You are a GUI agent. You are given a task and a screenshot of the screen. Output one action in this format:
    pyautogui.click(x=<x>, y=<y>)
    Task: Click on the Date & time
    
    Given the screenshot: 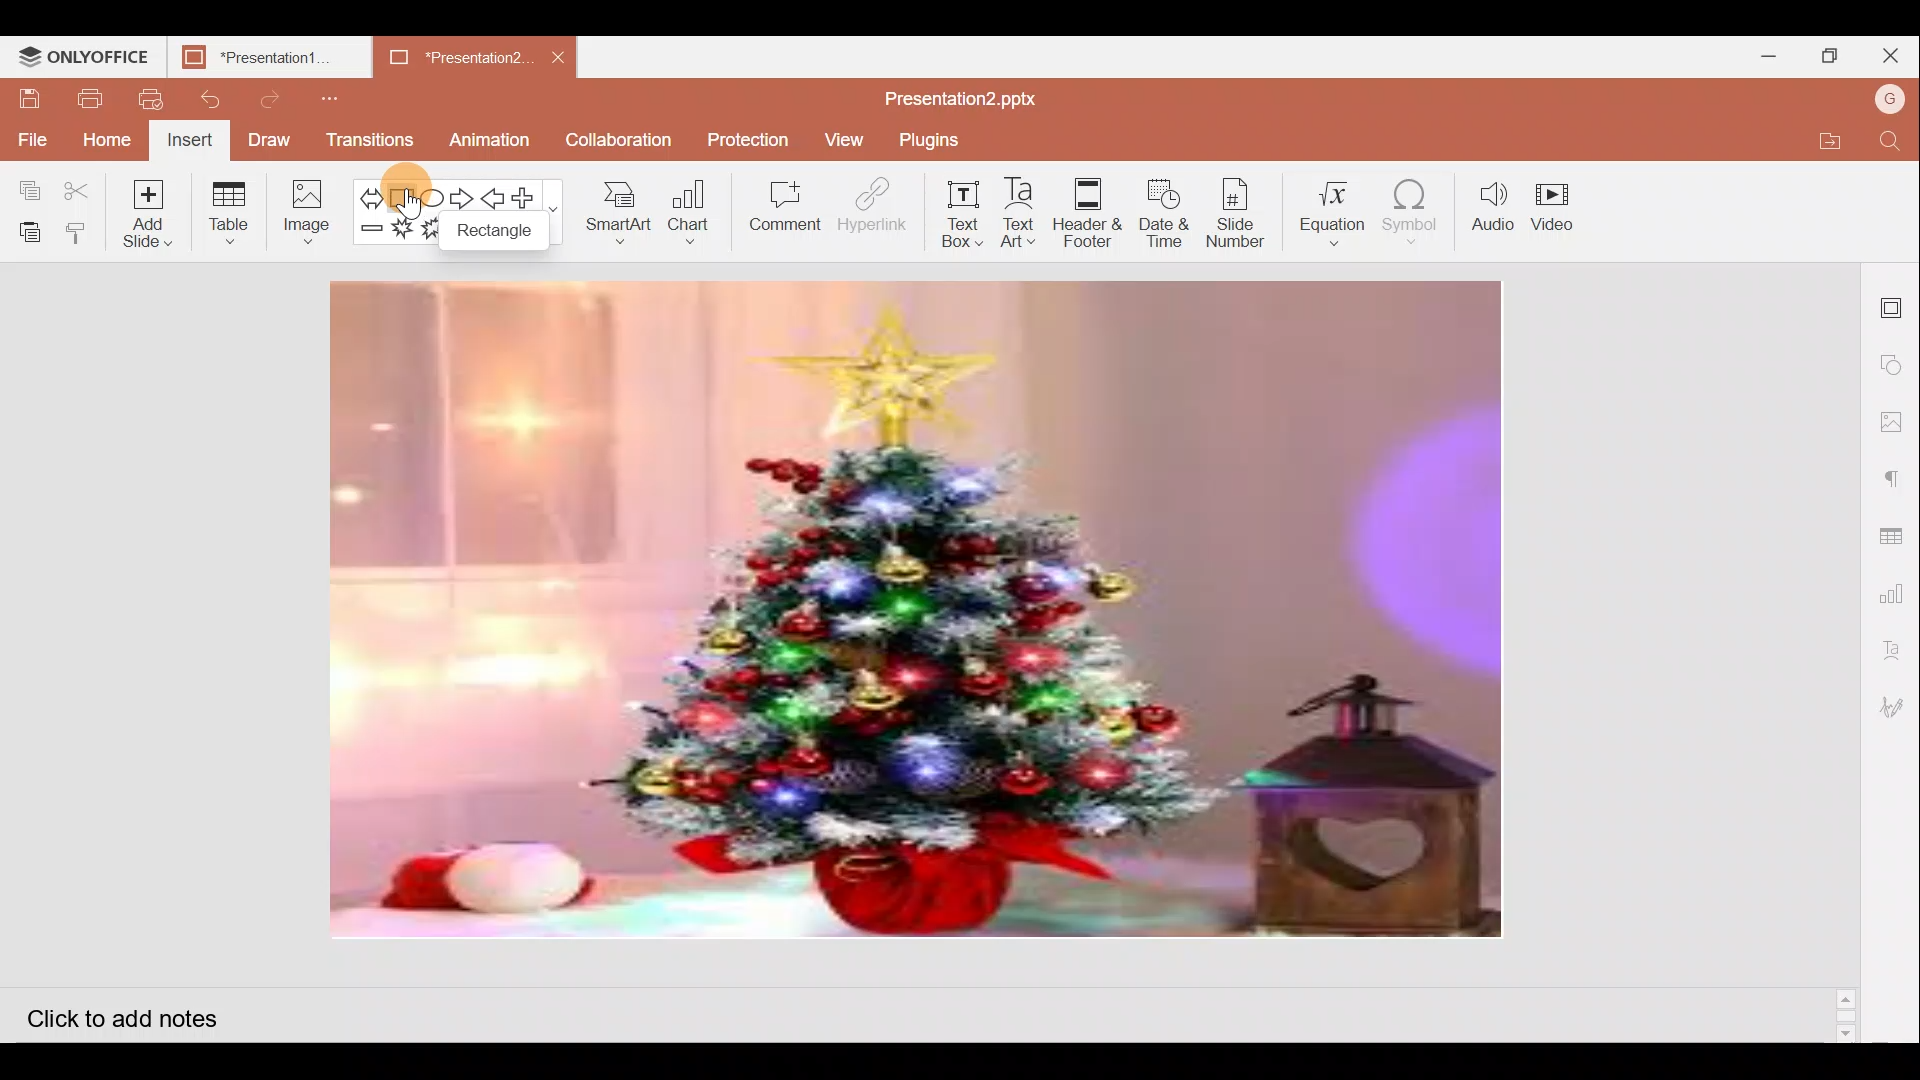 What is the action you would take?
    pyautogui.click(x=1164, y=212)
    